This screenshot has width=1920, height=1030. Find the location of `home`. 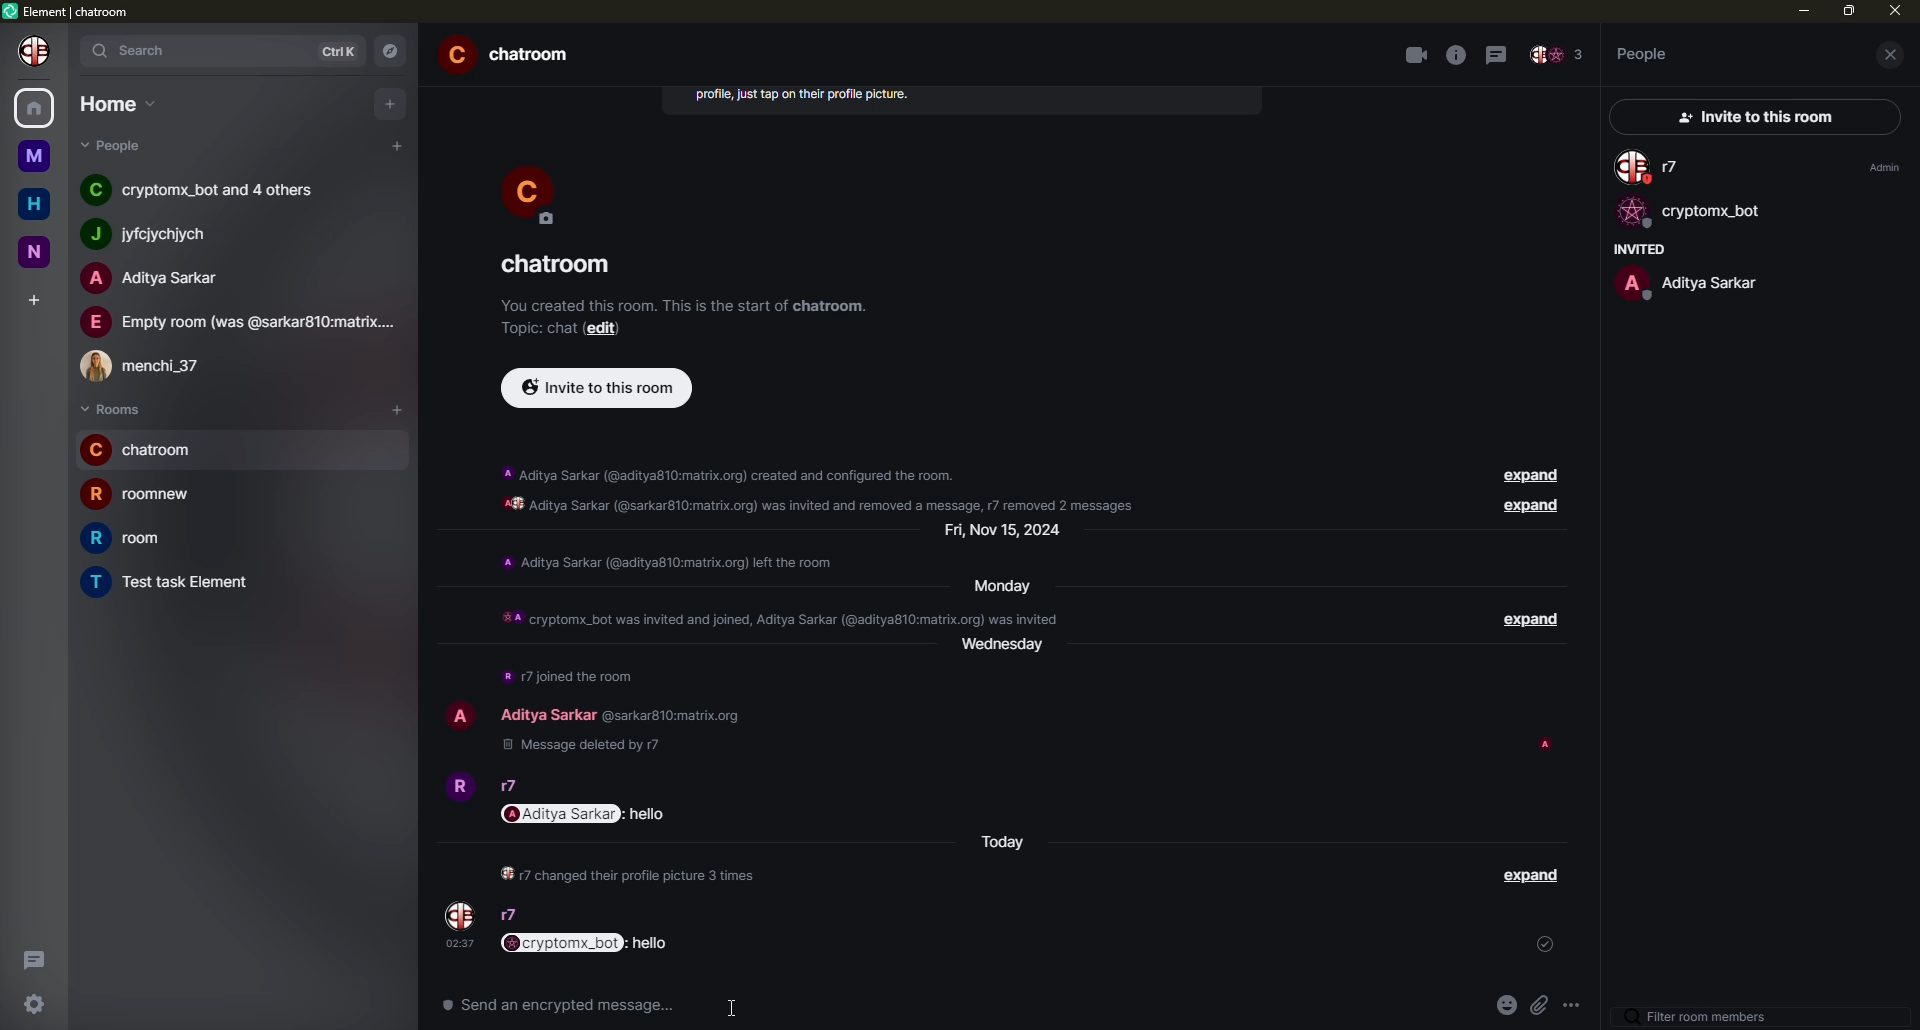

home is located at coordinates (120, 103).